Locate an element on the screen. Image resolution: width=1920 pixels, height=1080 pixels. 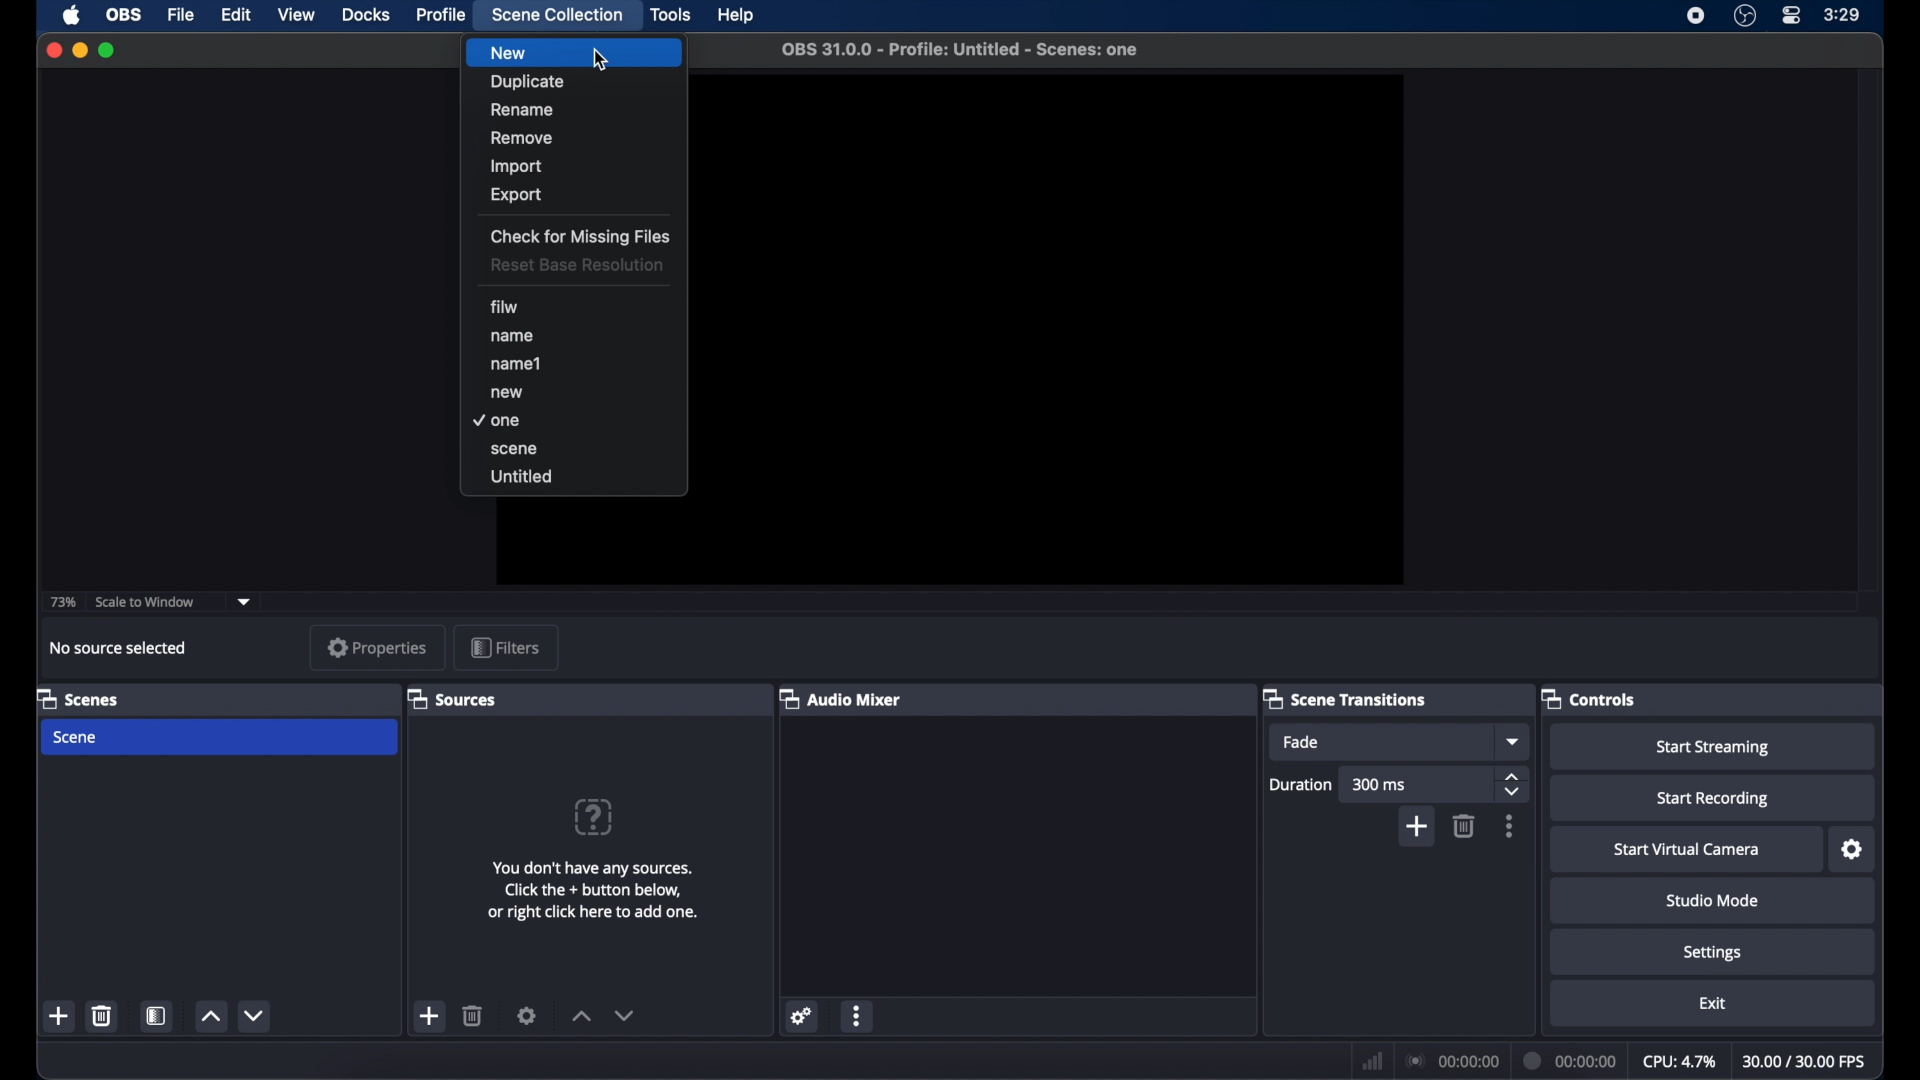
delete is located at coordinates (1464, 826).